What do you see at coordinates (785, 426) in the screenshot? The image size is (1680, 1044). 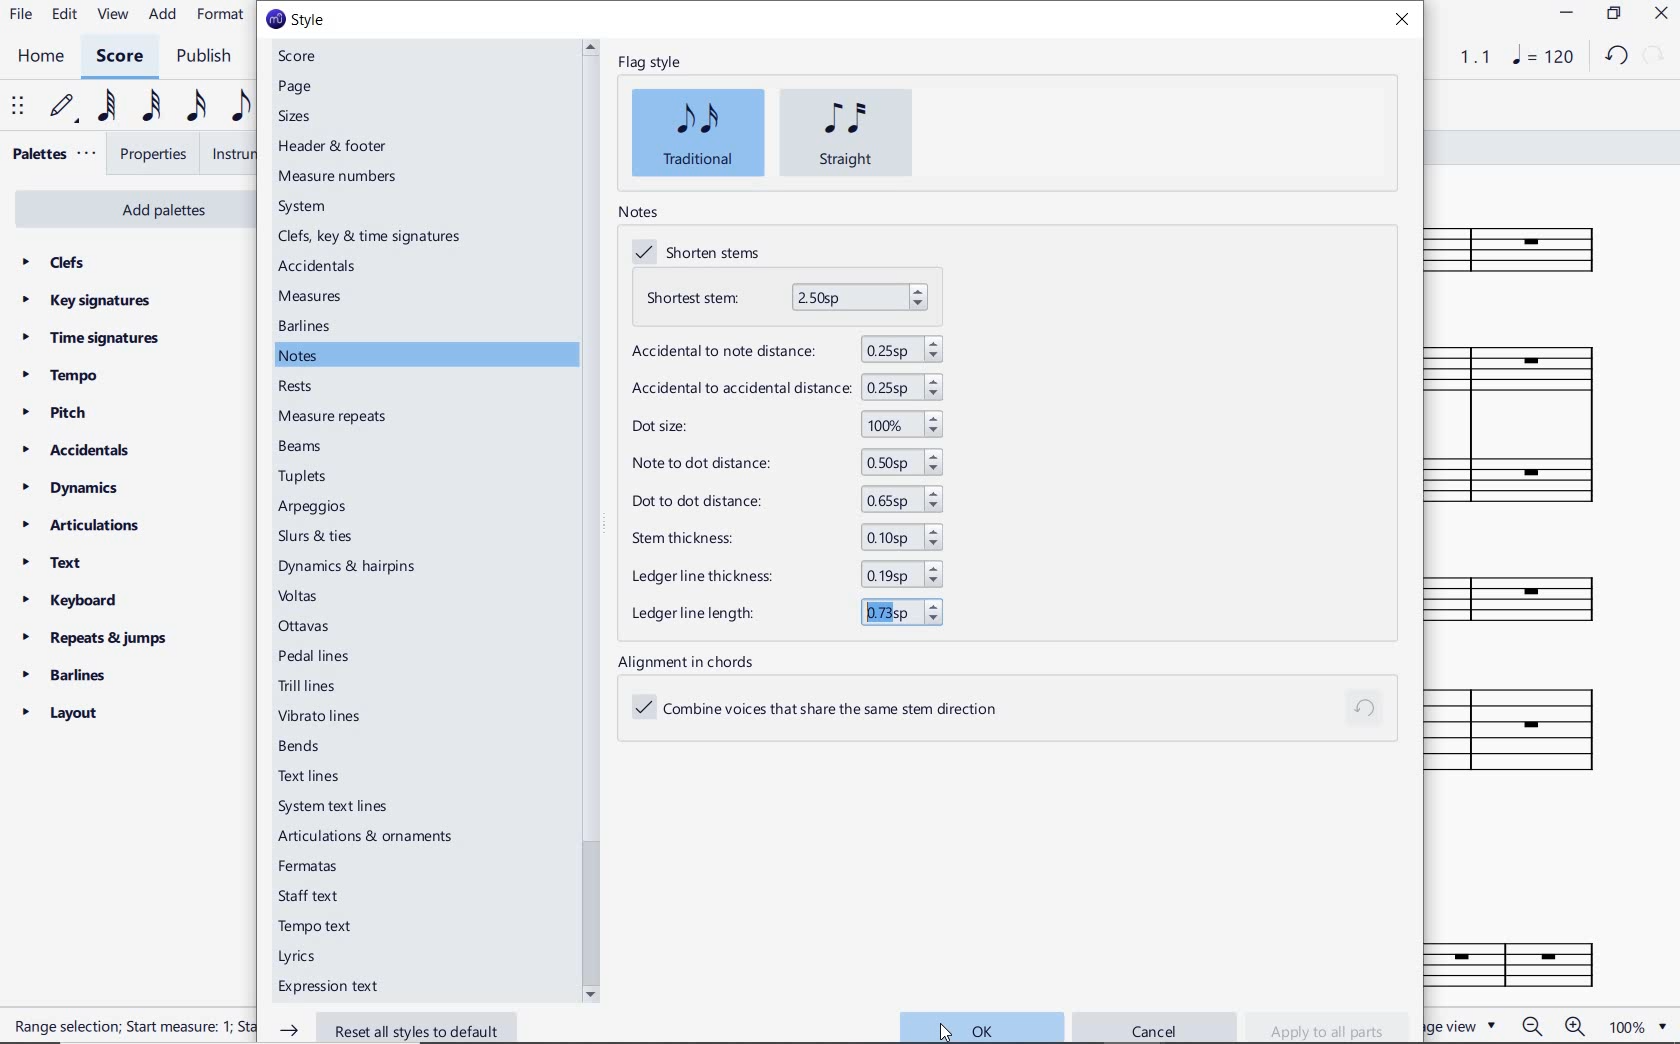 I see `dot size` at bounding box center [785, 426].